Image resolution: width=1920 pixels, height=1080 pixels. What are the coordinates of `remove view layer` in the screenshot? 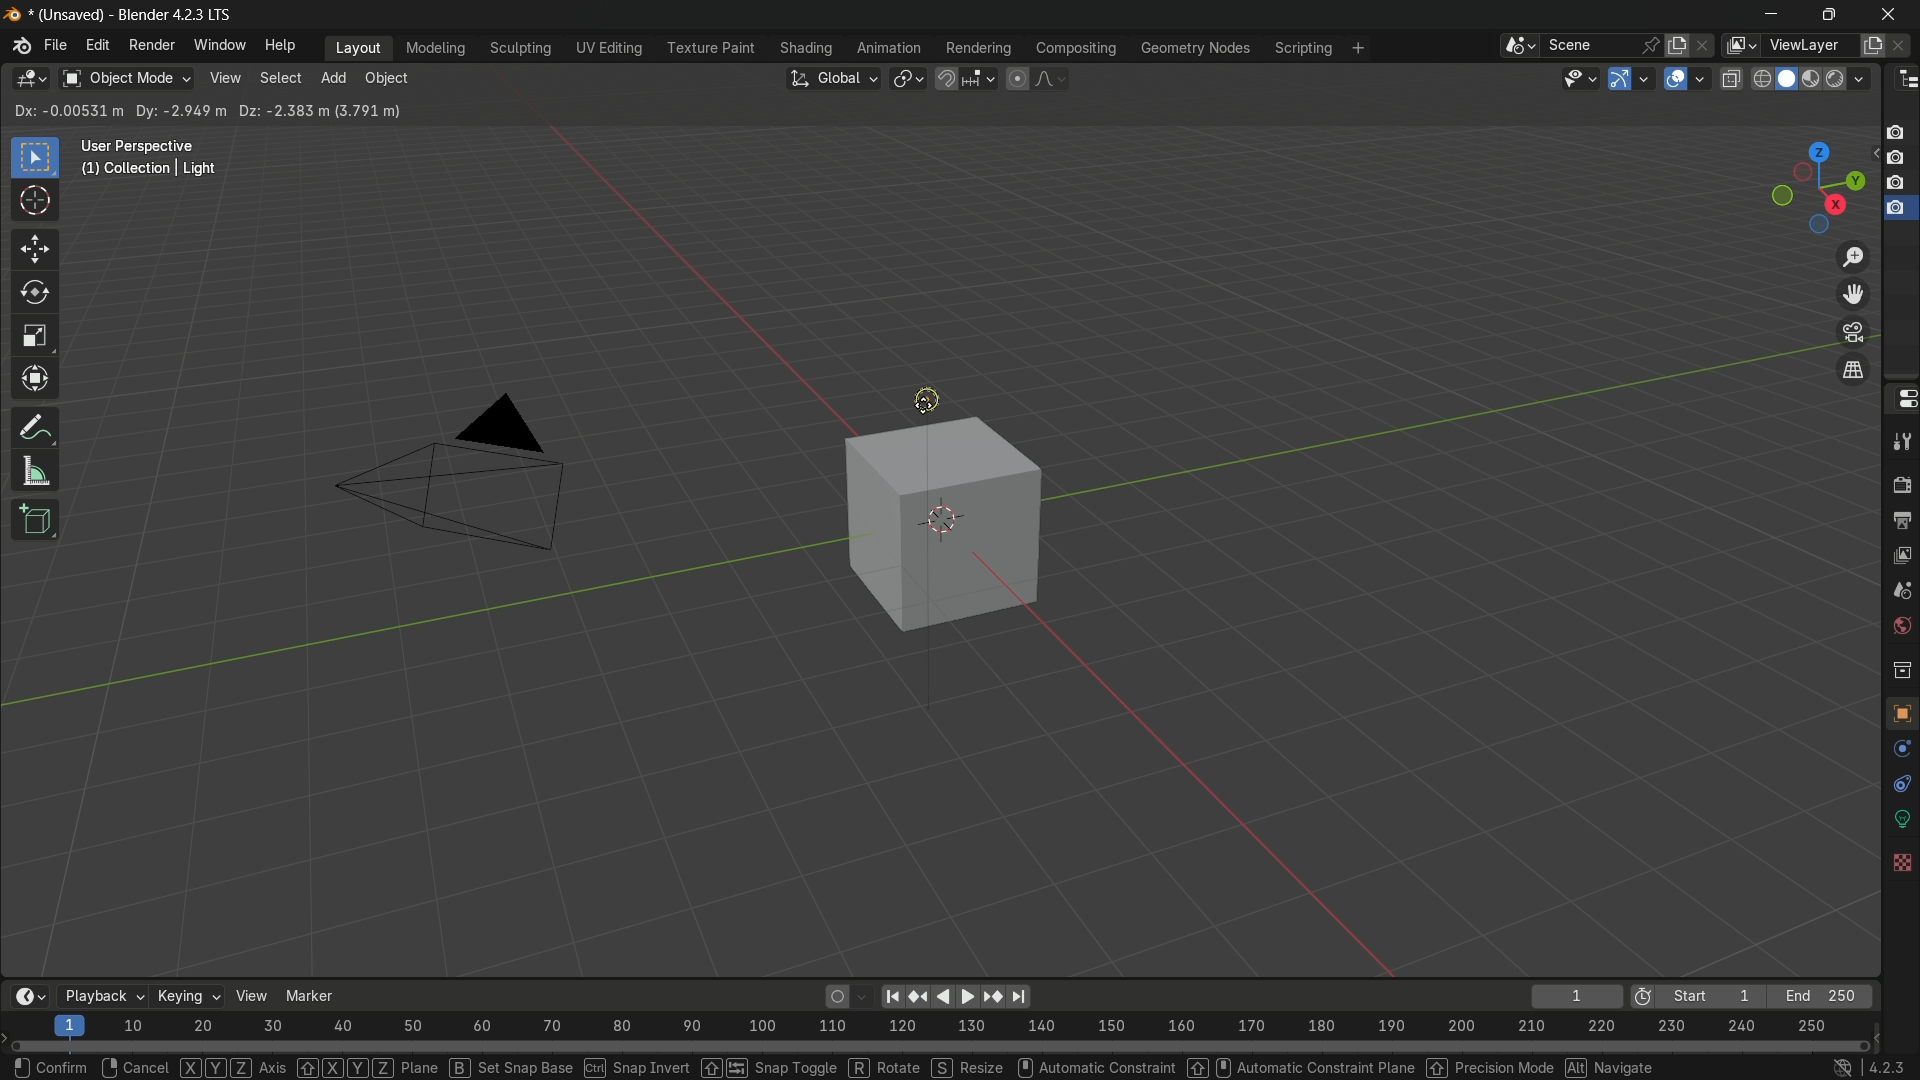 It's located at (1902, 47).